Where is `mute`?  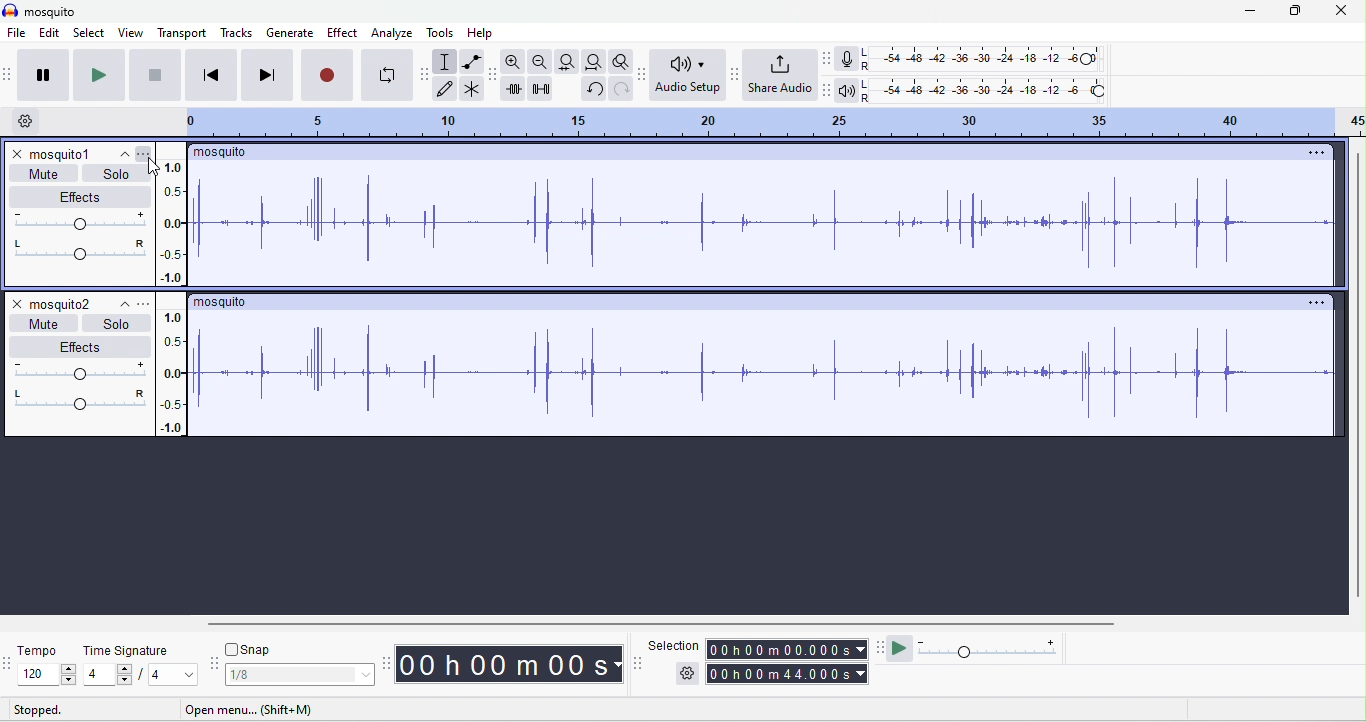
mute is located at coordinates (44, 324).